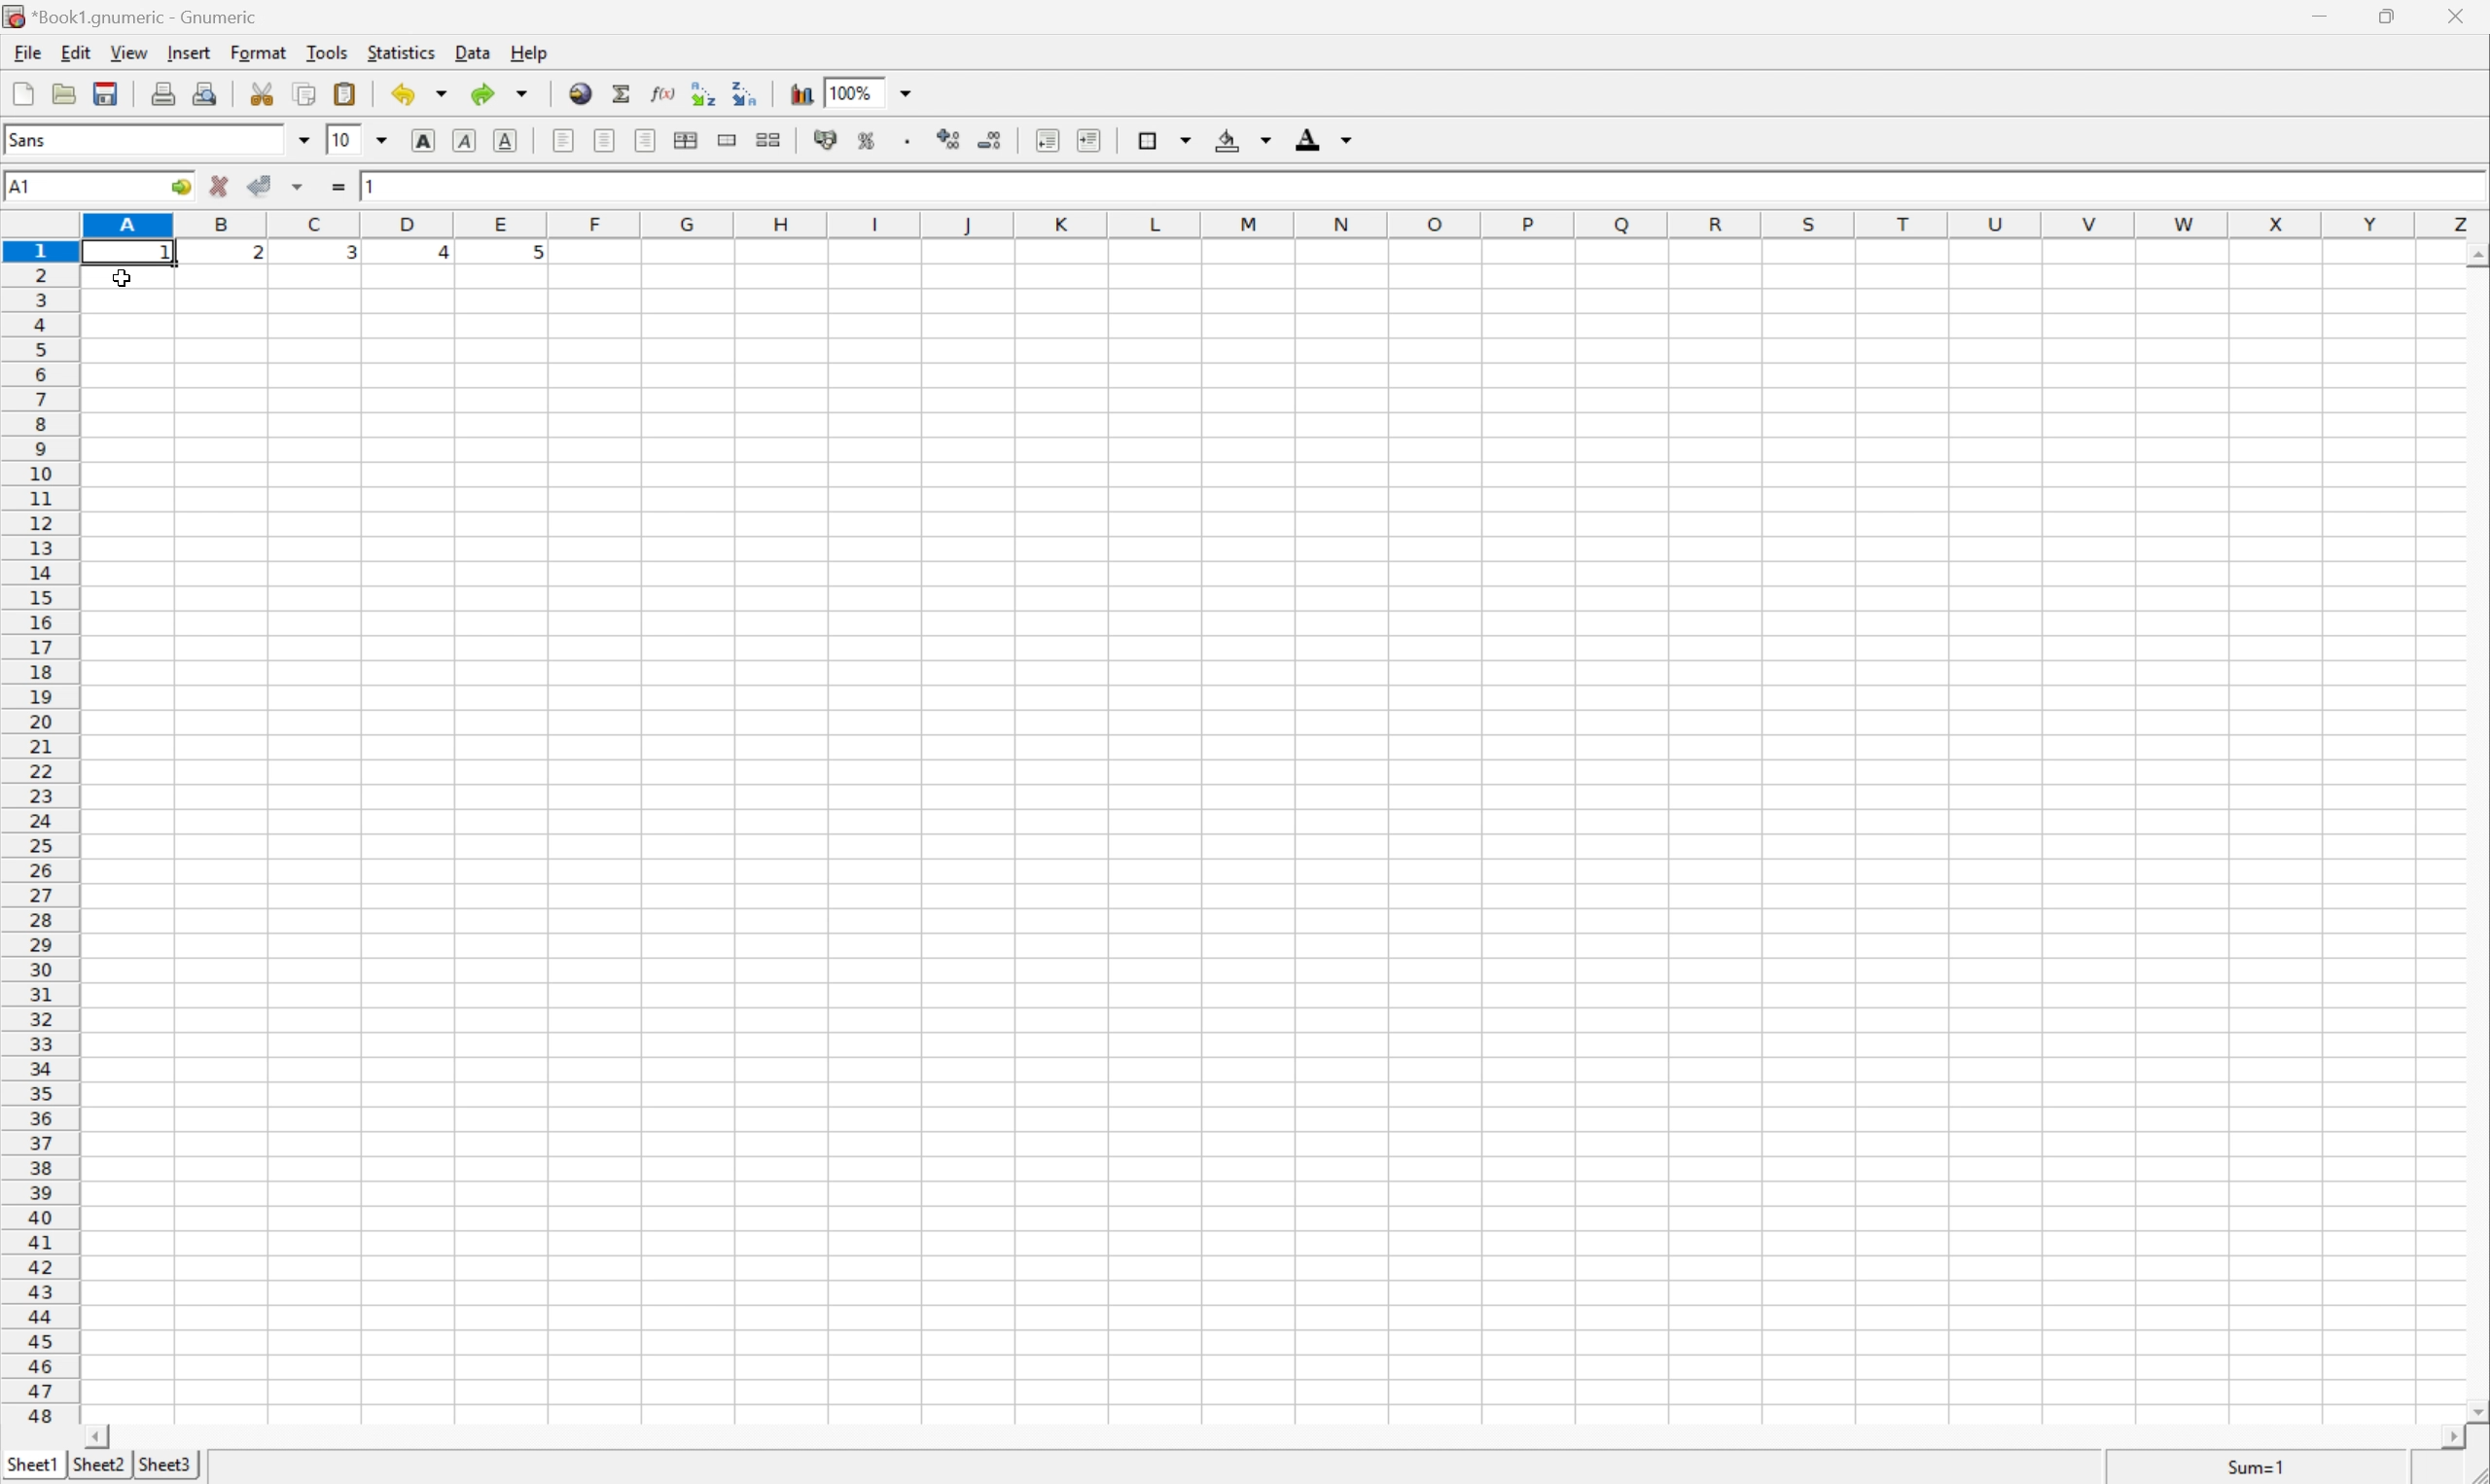 Image resolution: width=2490 pixels, height=1484 pixels. What do you see at coordinates (646, 140) in the screenshot?
I see `align right` at bounding box center [646, 140].